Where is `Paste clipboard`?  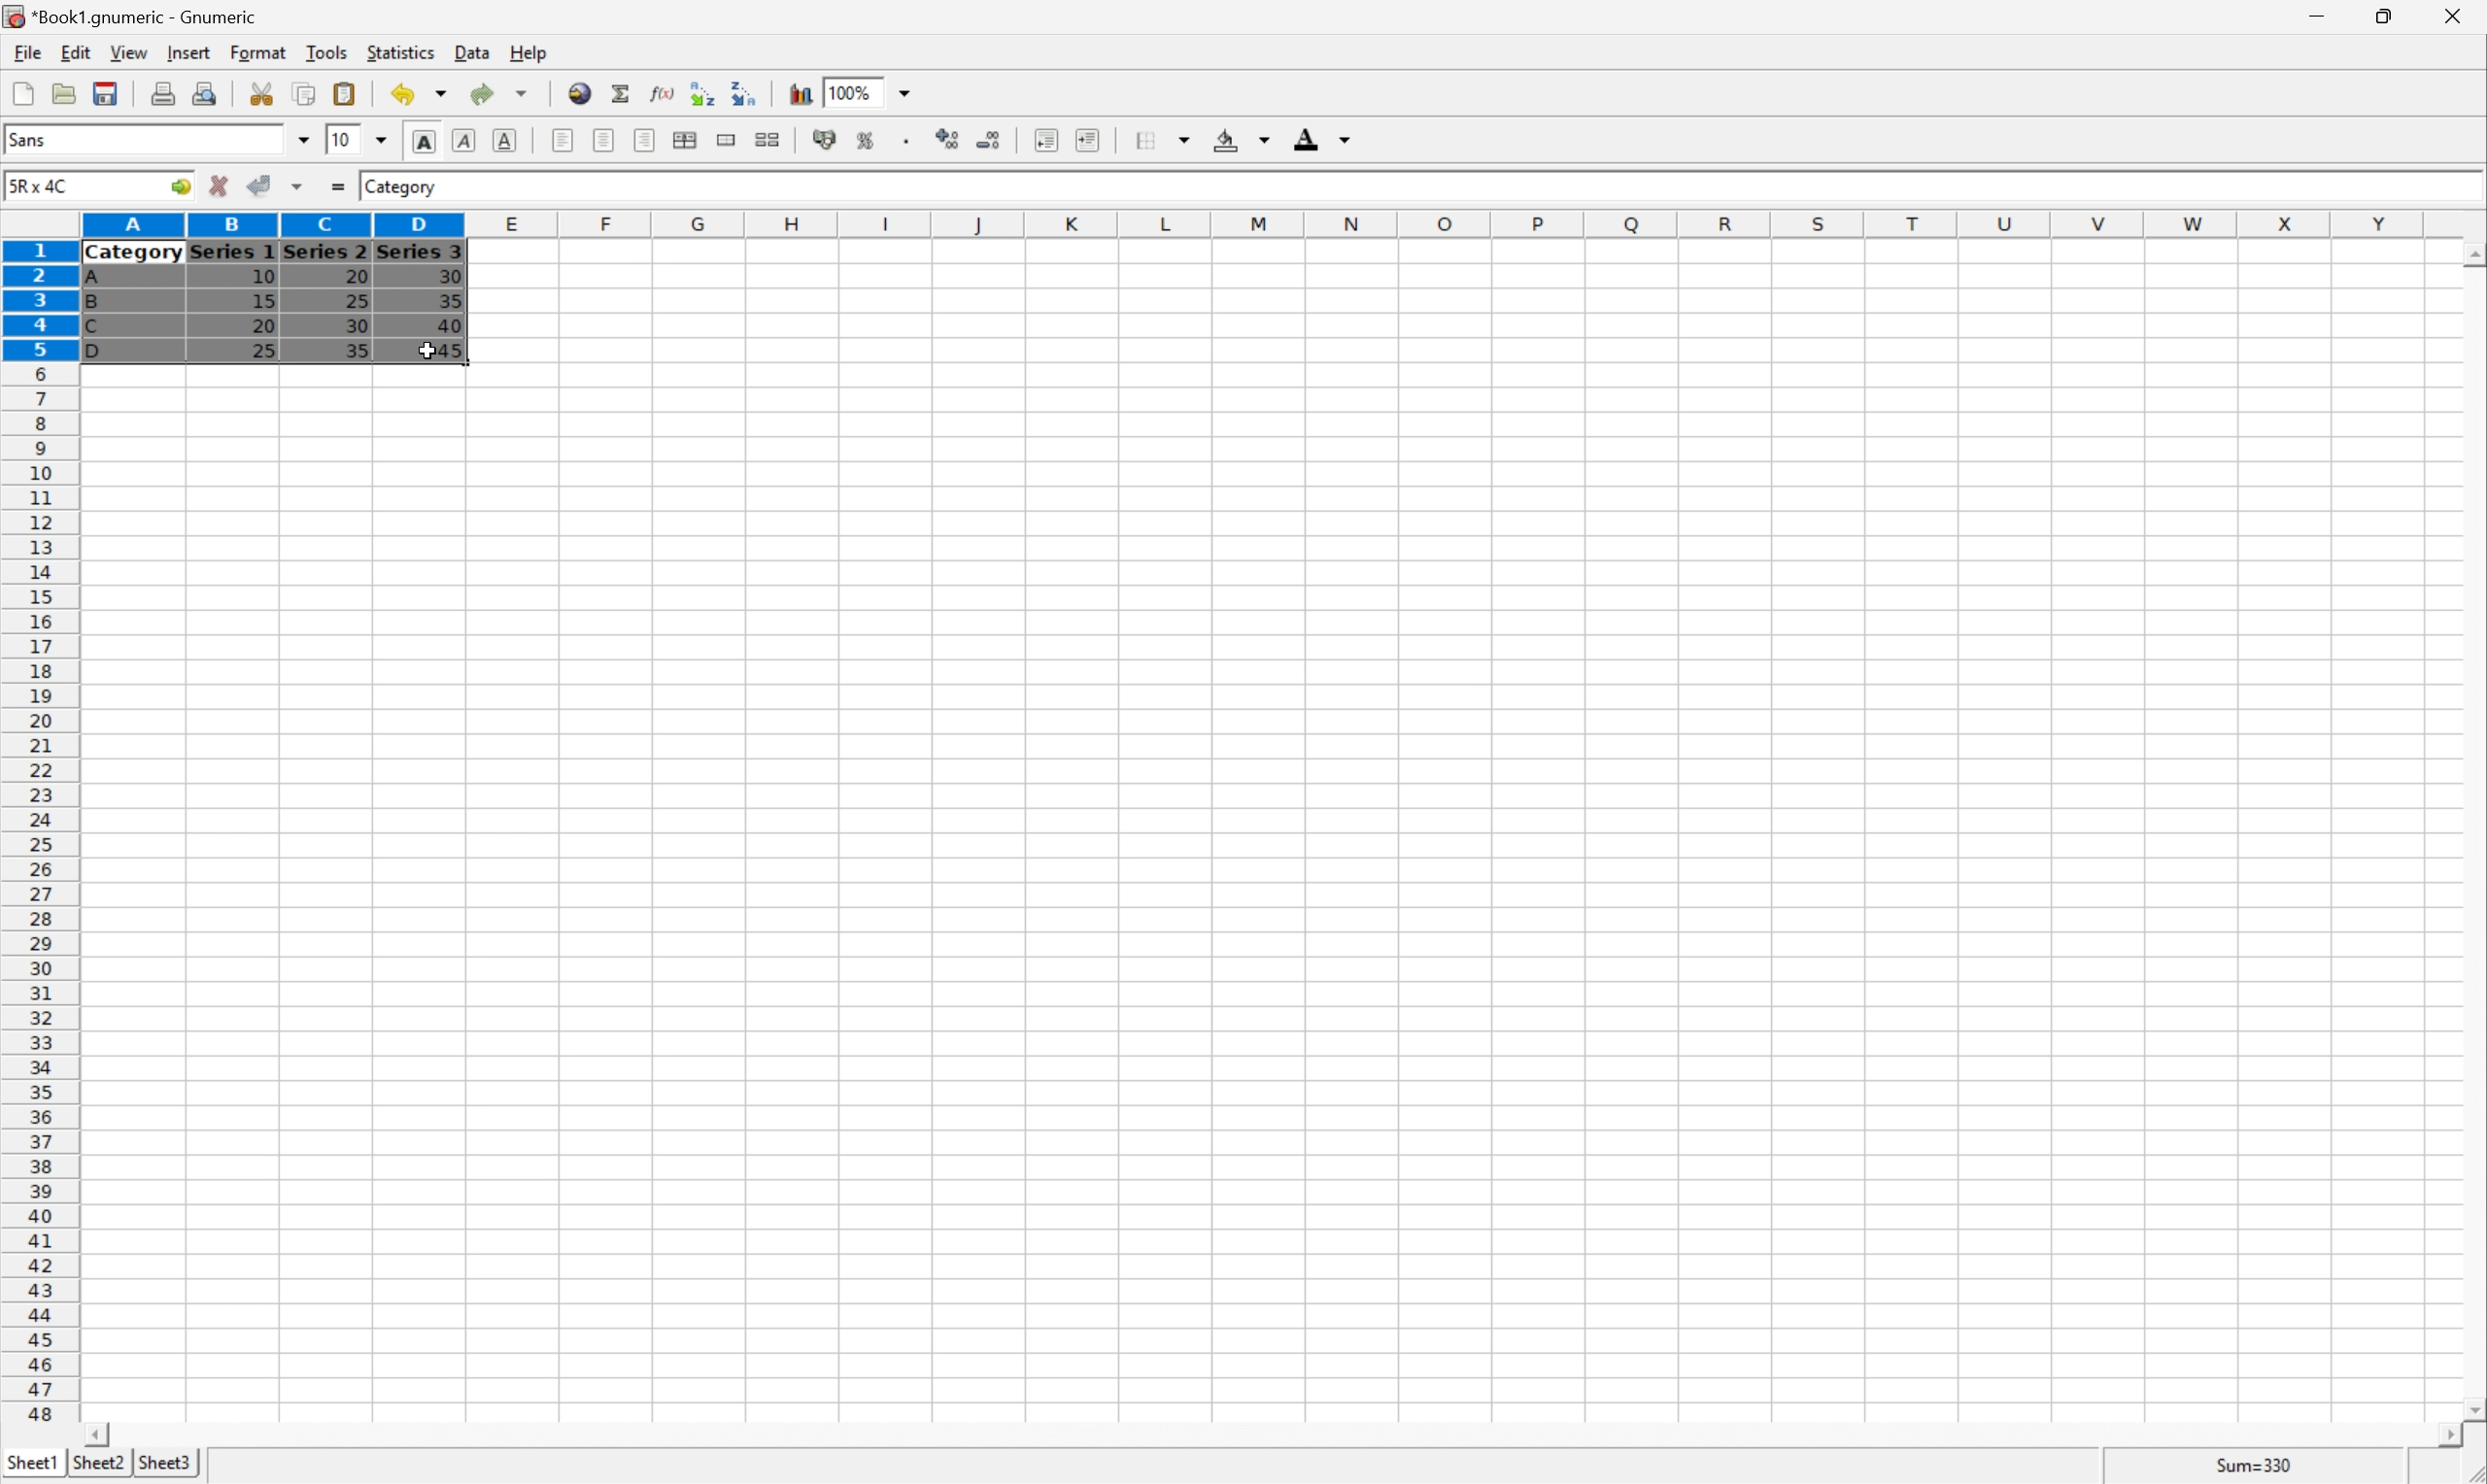 Paste clipboard is located at coordinates (344, 91).